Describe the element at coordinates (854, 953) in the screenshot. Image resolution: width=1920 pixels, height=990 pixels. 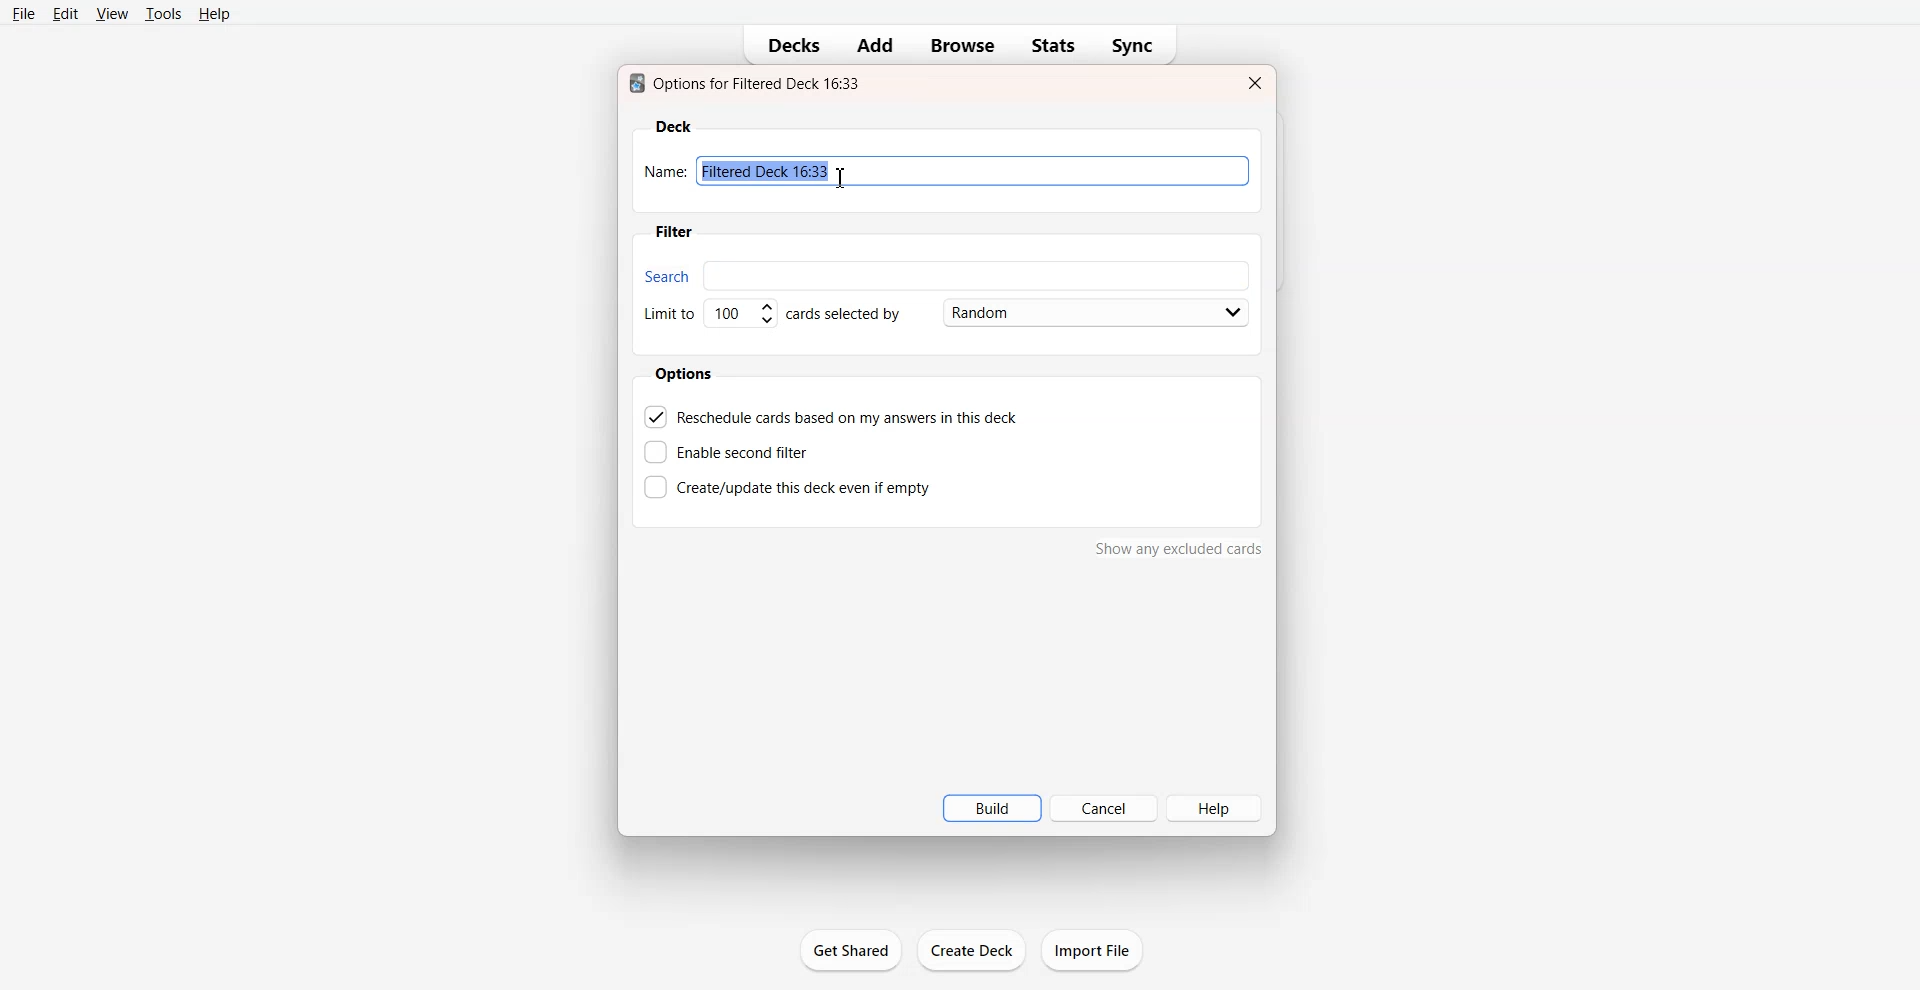
I see `get shared` at that location.